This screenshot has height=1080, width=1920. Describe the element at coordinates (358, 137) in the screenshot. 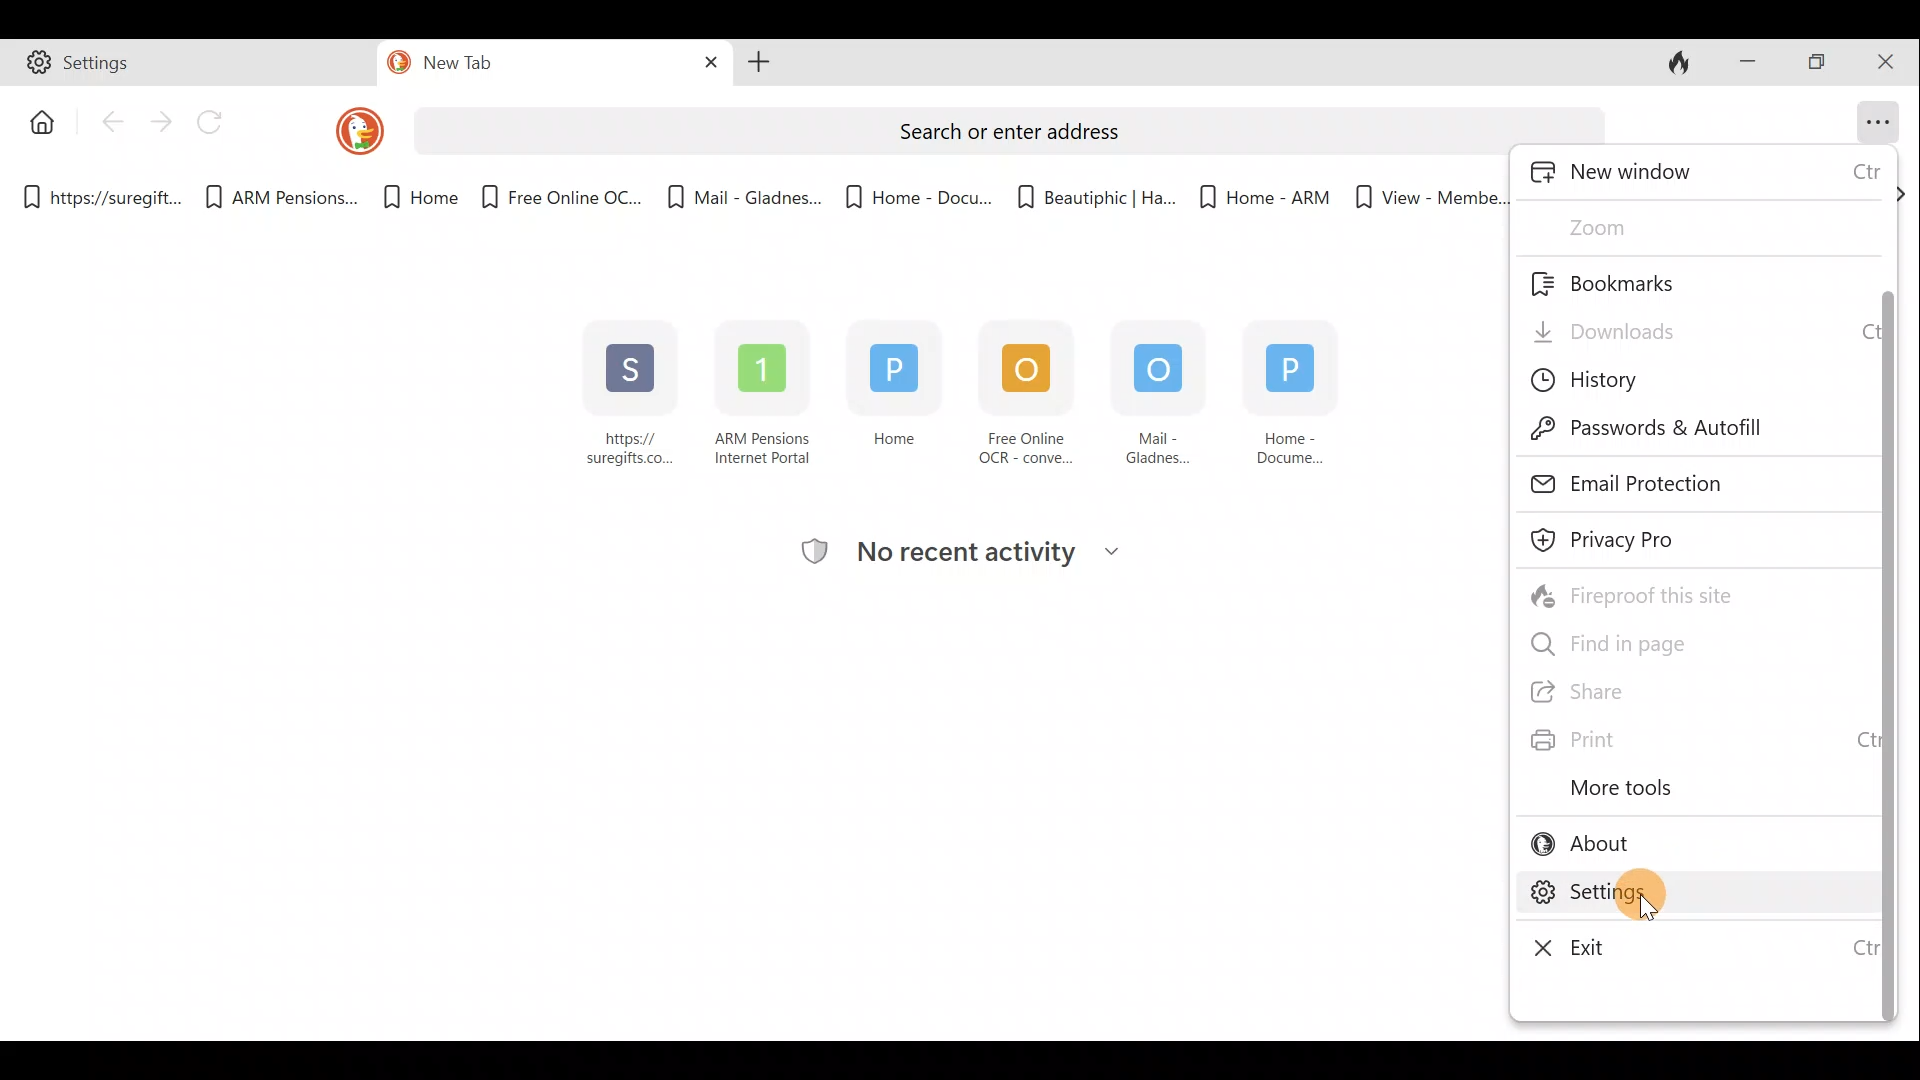

I see `DuckDuckGo logo` at that location.